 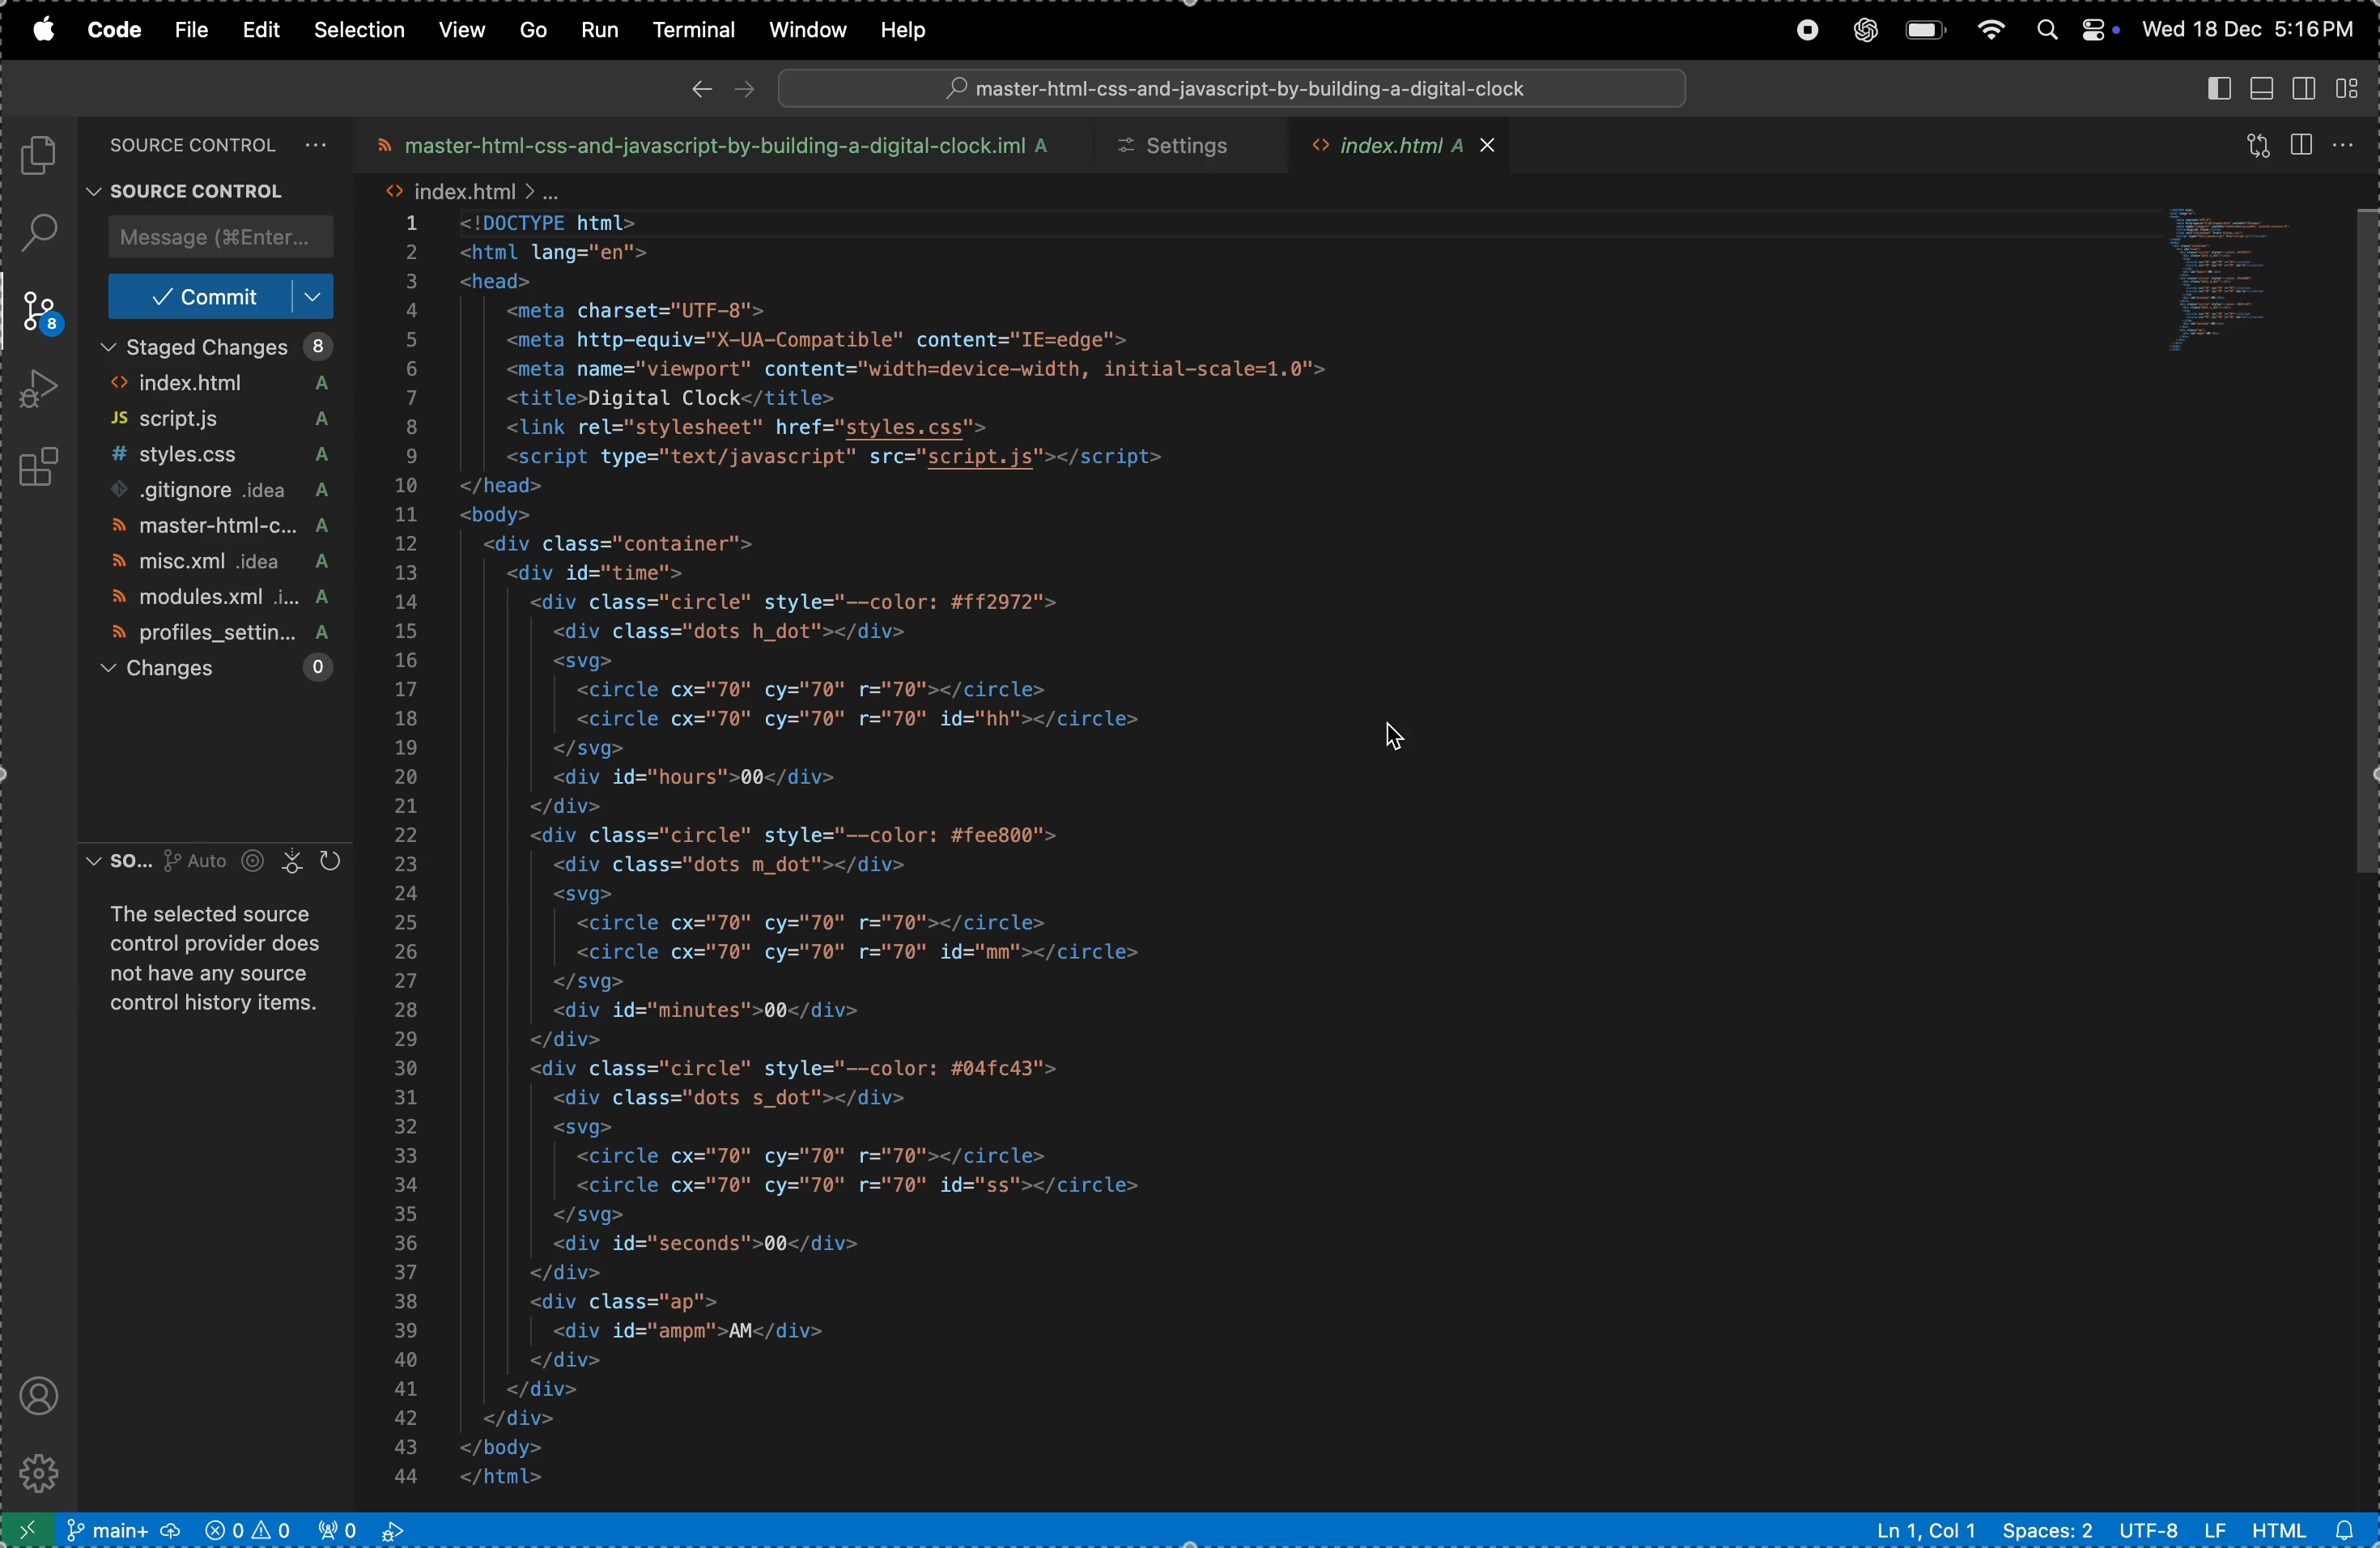 What do you see at coordinates (2305, 1530) in the screenshot?
I see `html alert` at bounding box center [2305, 1530].